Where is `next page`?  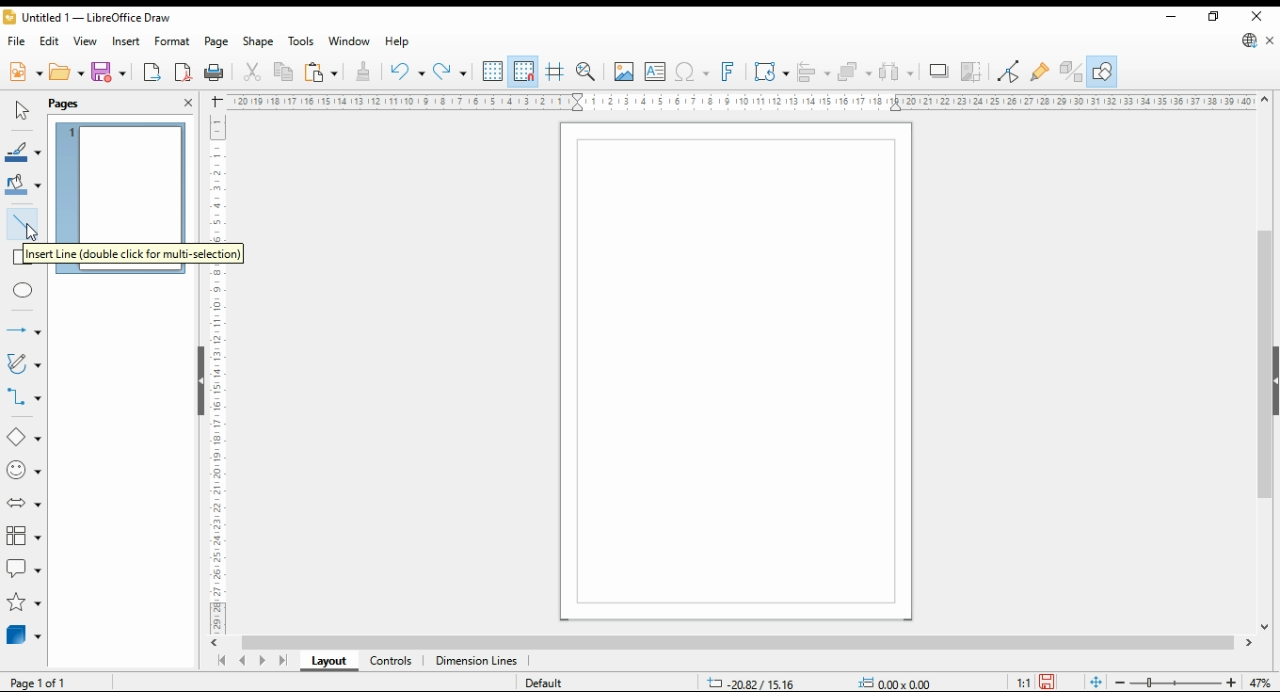
next page is located at coordinates (266, 661).